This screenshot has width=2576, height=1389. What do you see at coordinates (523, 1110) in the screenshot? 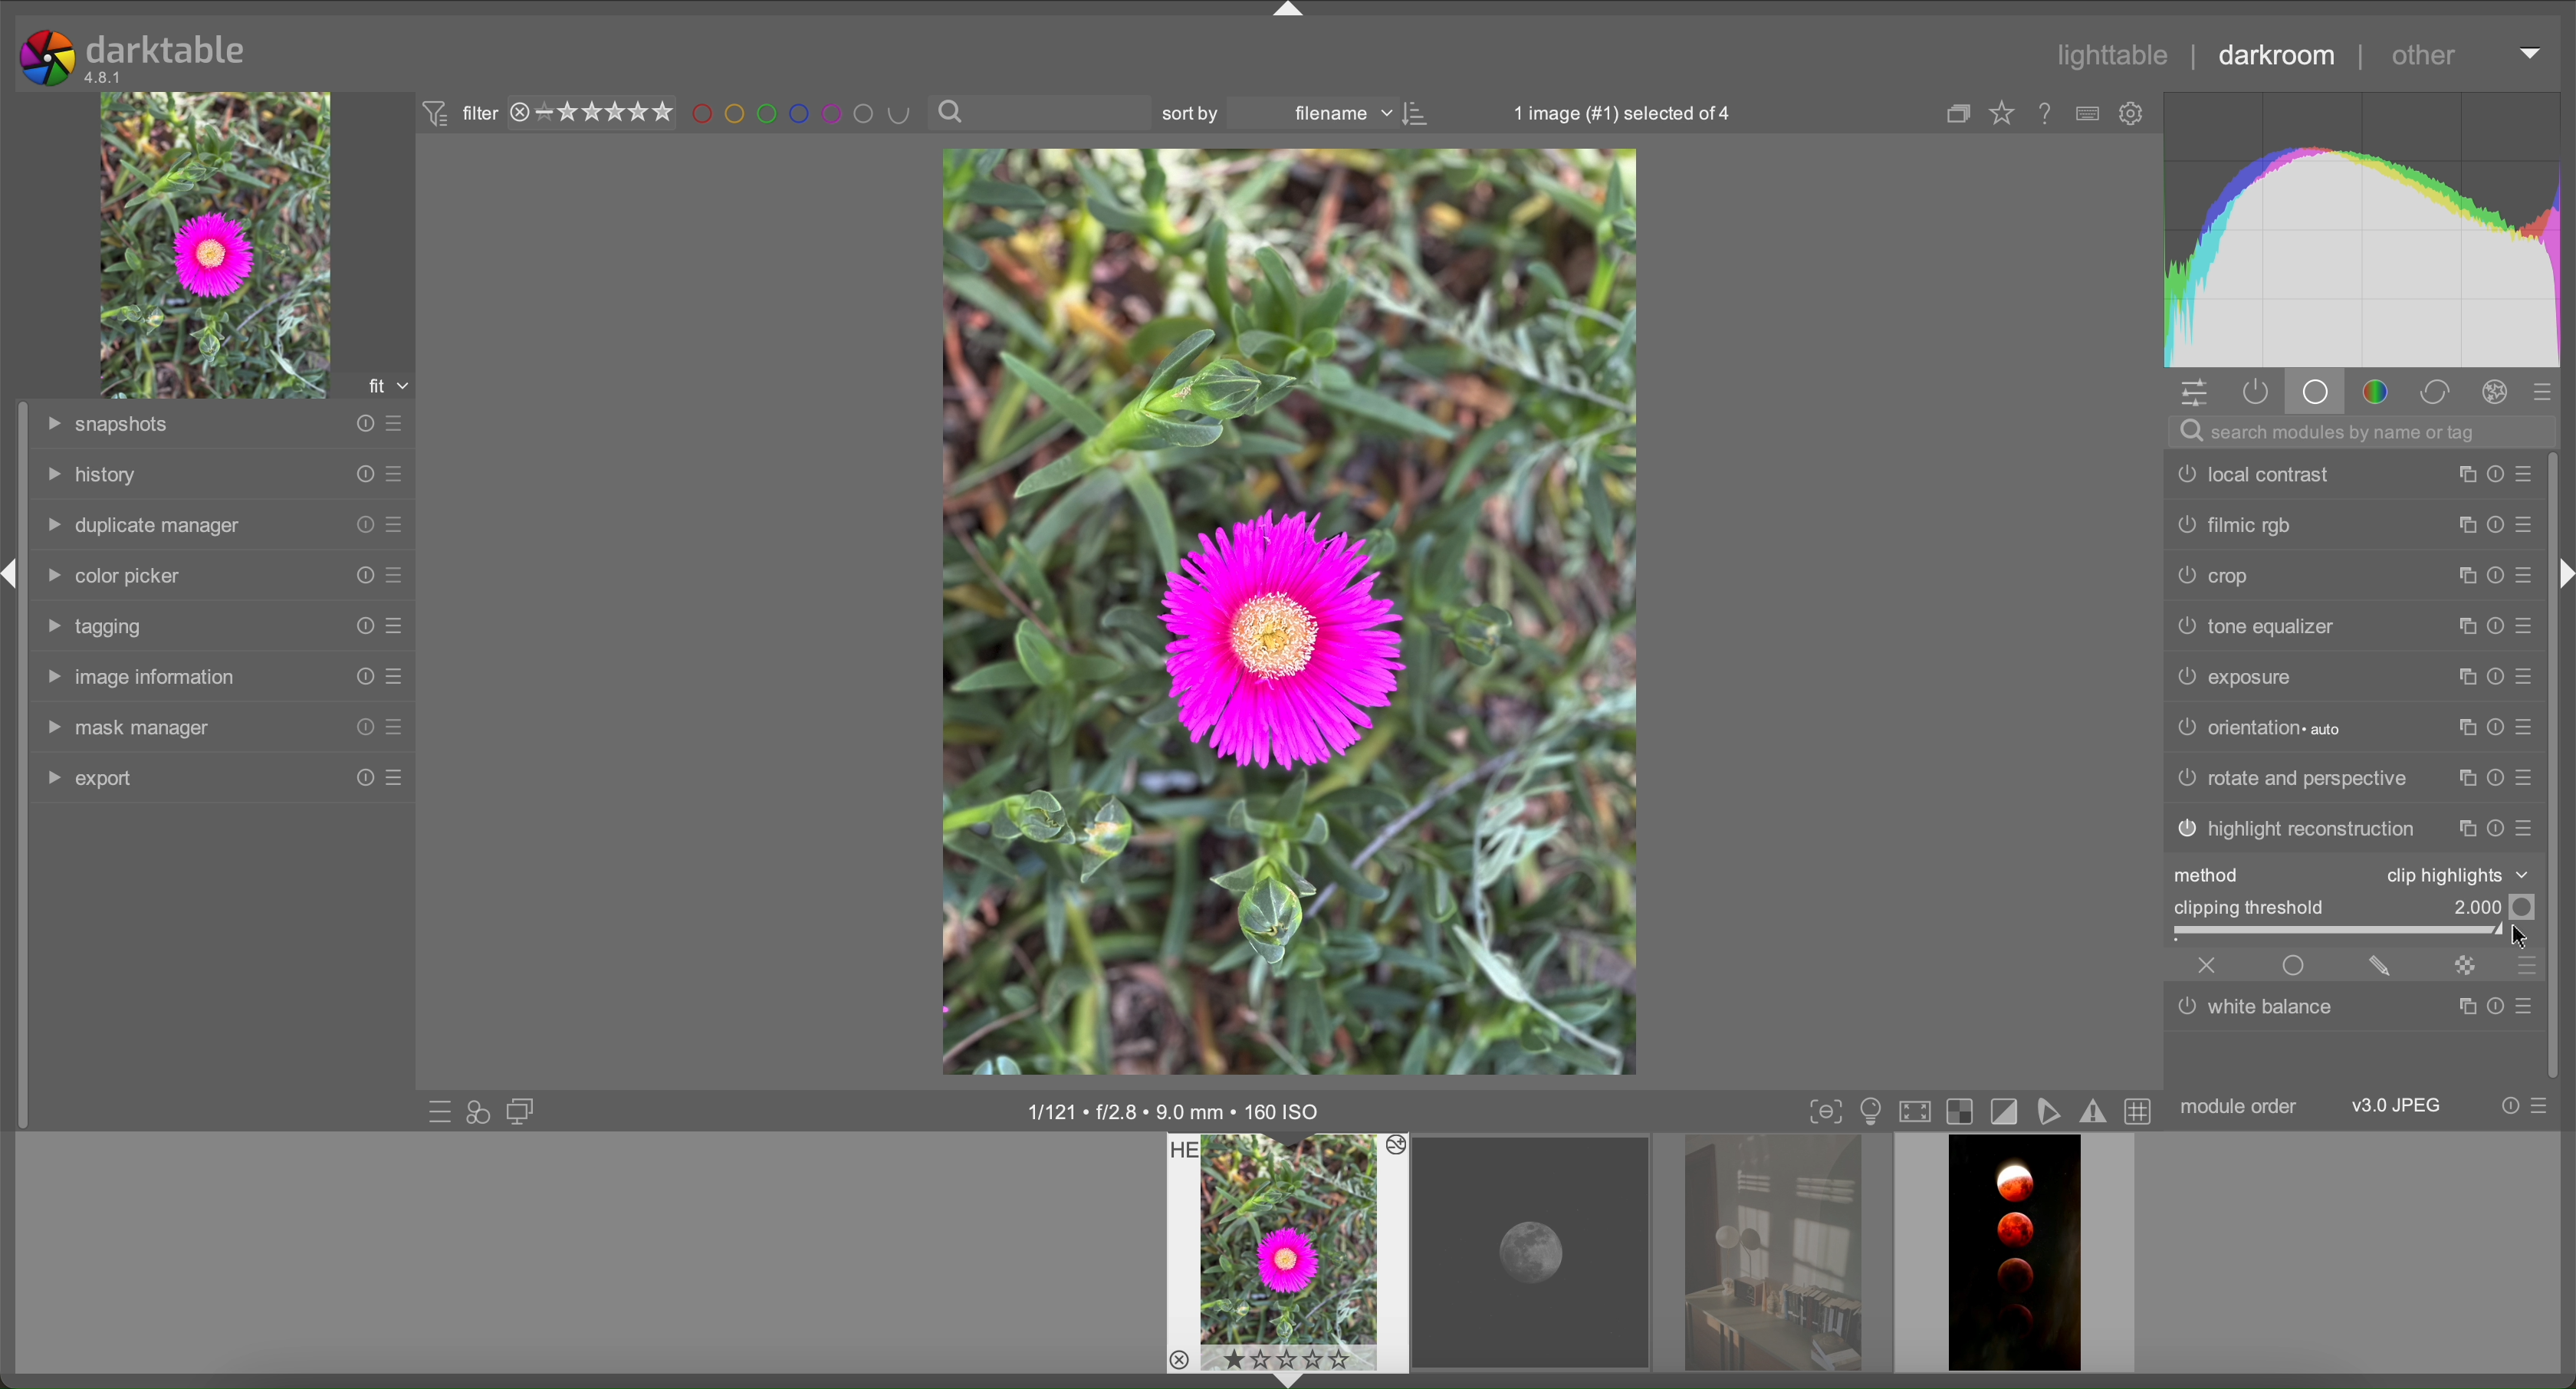
I see `display a second darkroom image window` at bounding box center [523, 1110].